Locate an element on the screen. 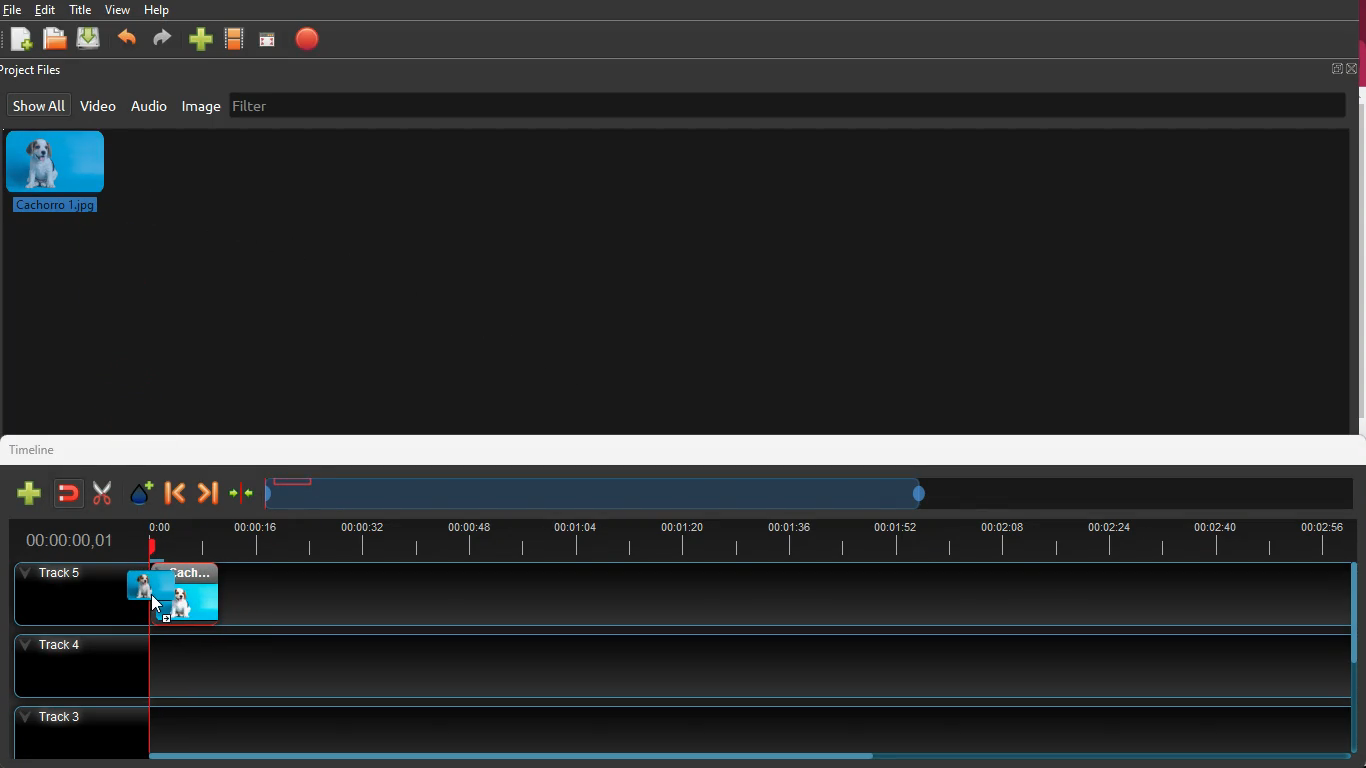 The width and height of the screenshot is (1366, 768). back is located at coordinates (126, 41).